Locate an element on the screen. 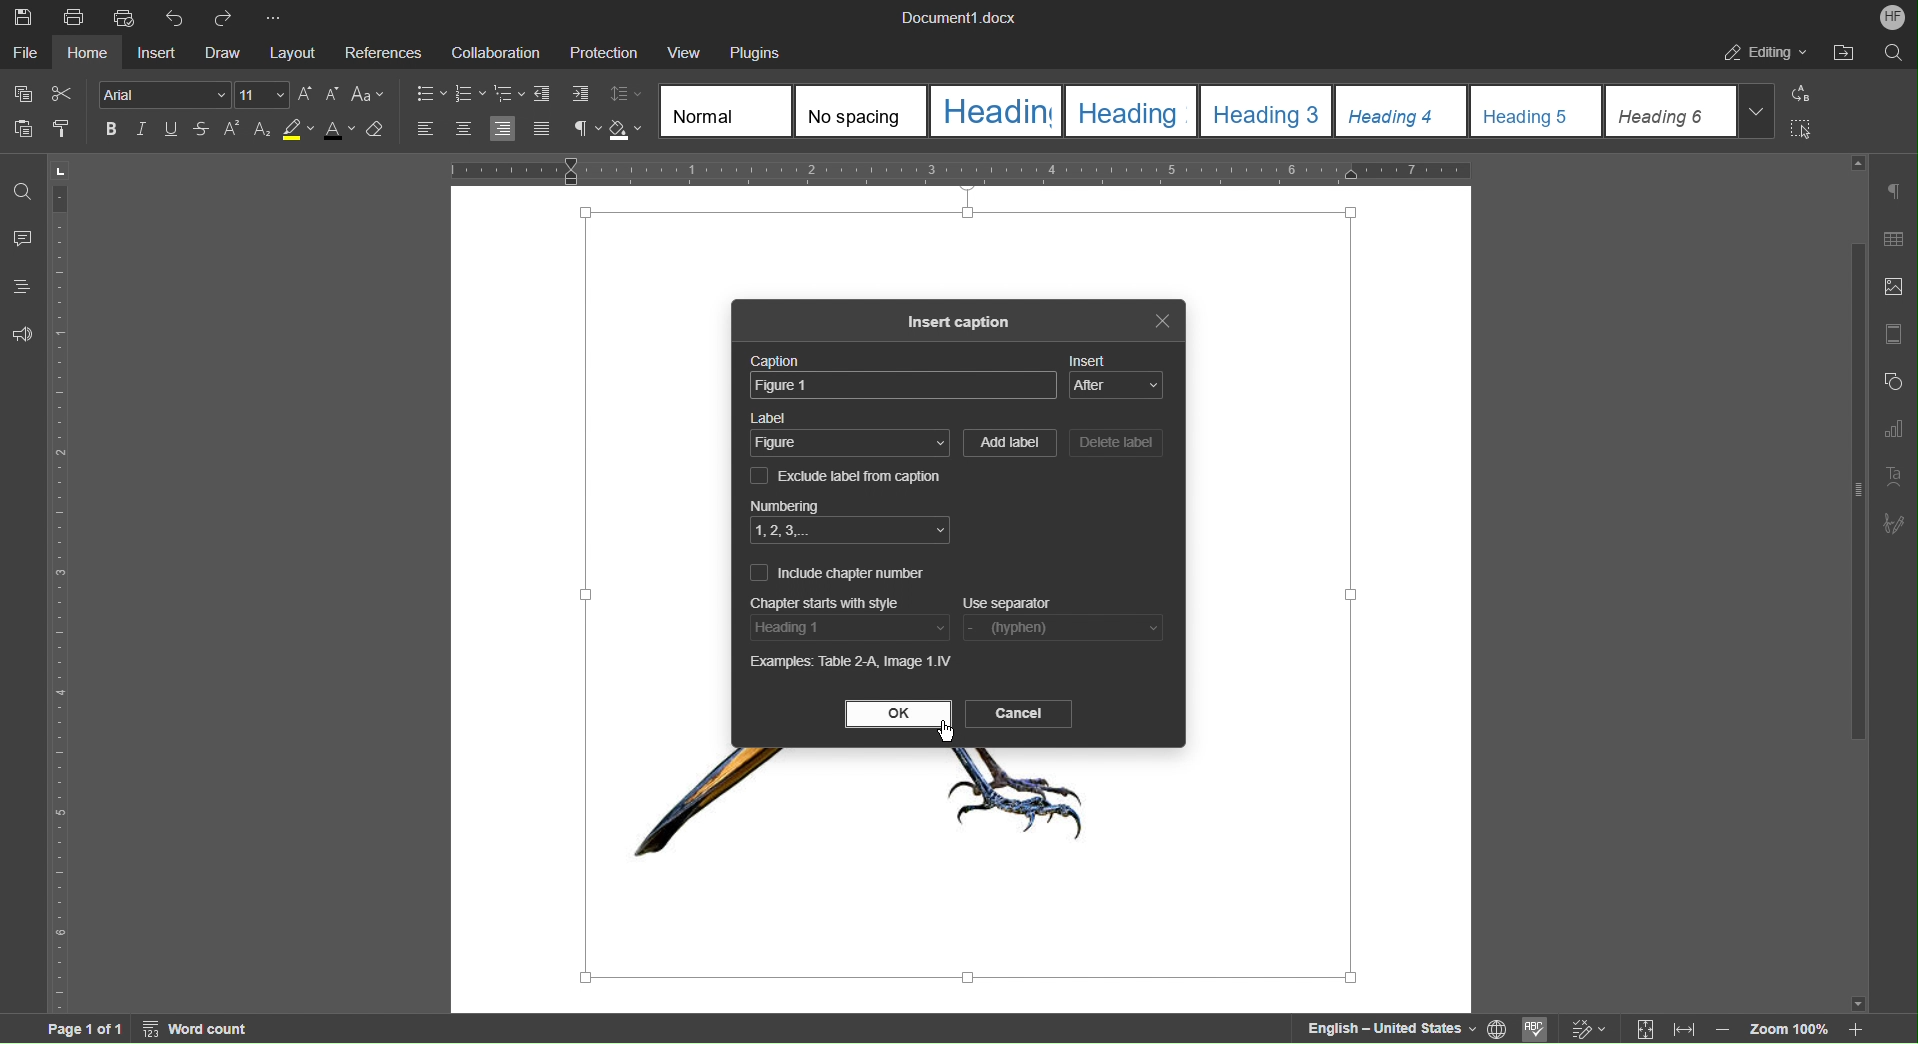 Image resolution: width=1918 pixels, height=1044 pixels. Graphs is located at coordinates (1892, 430).